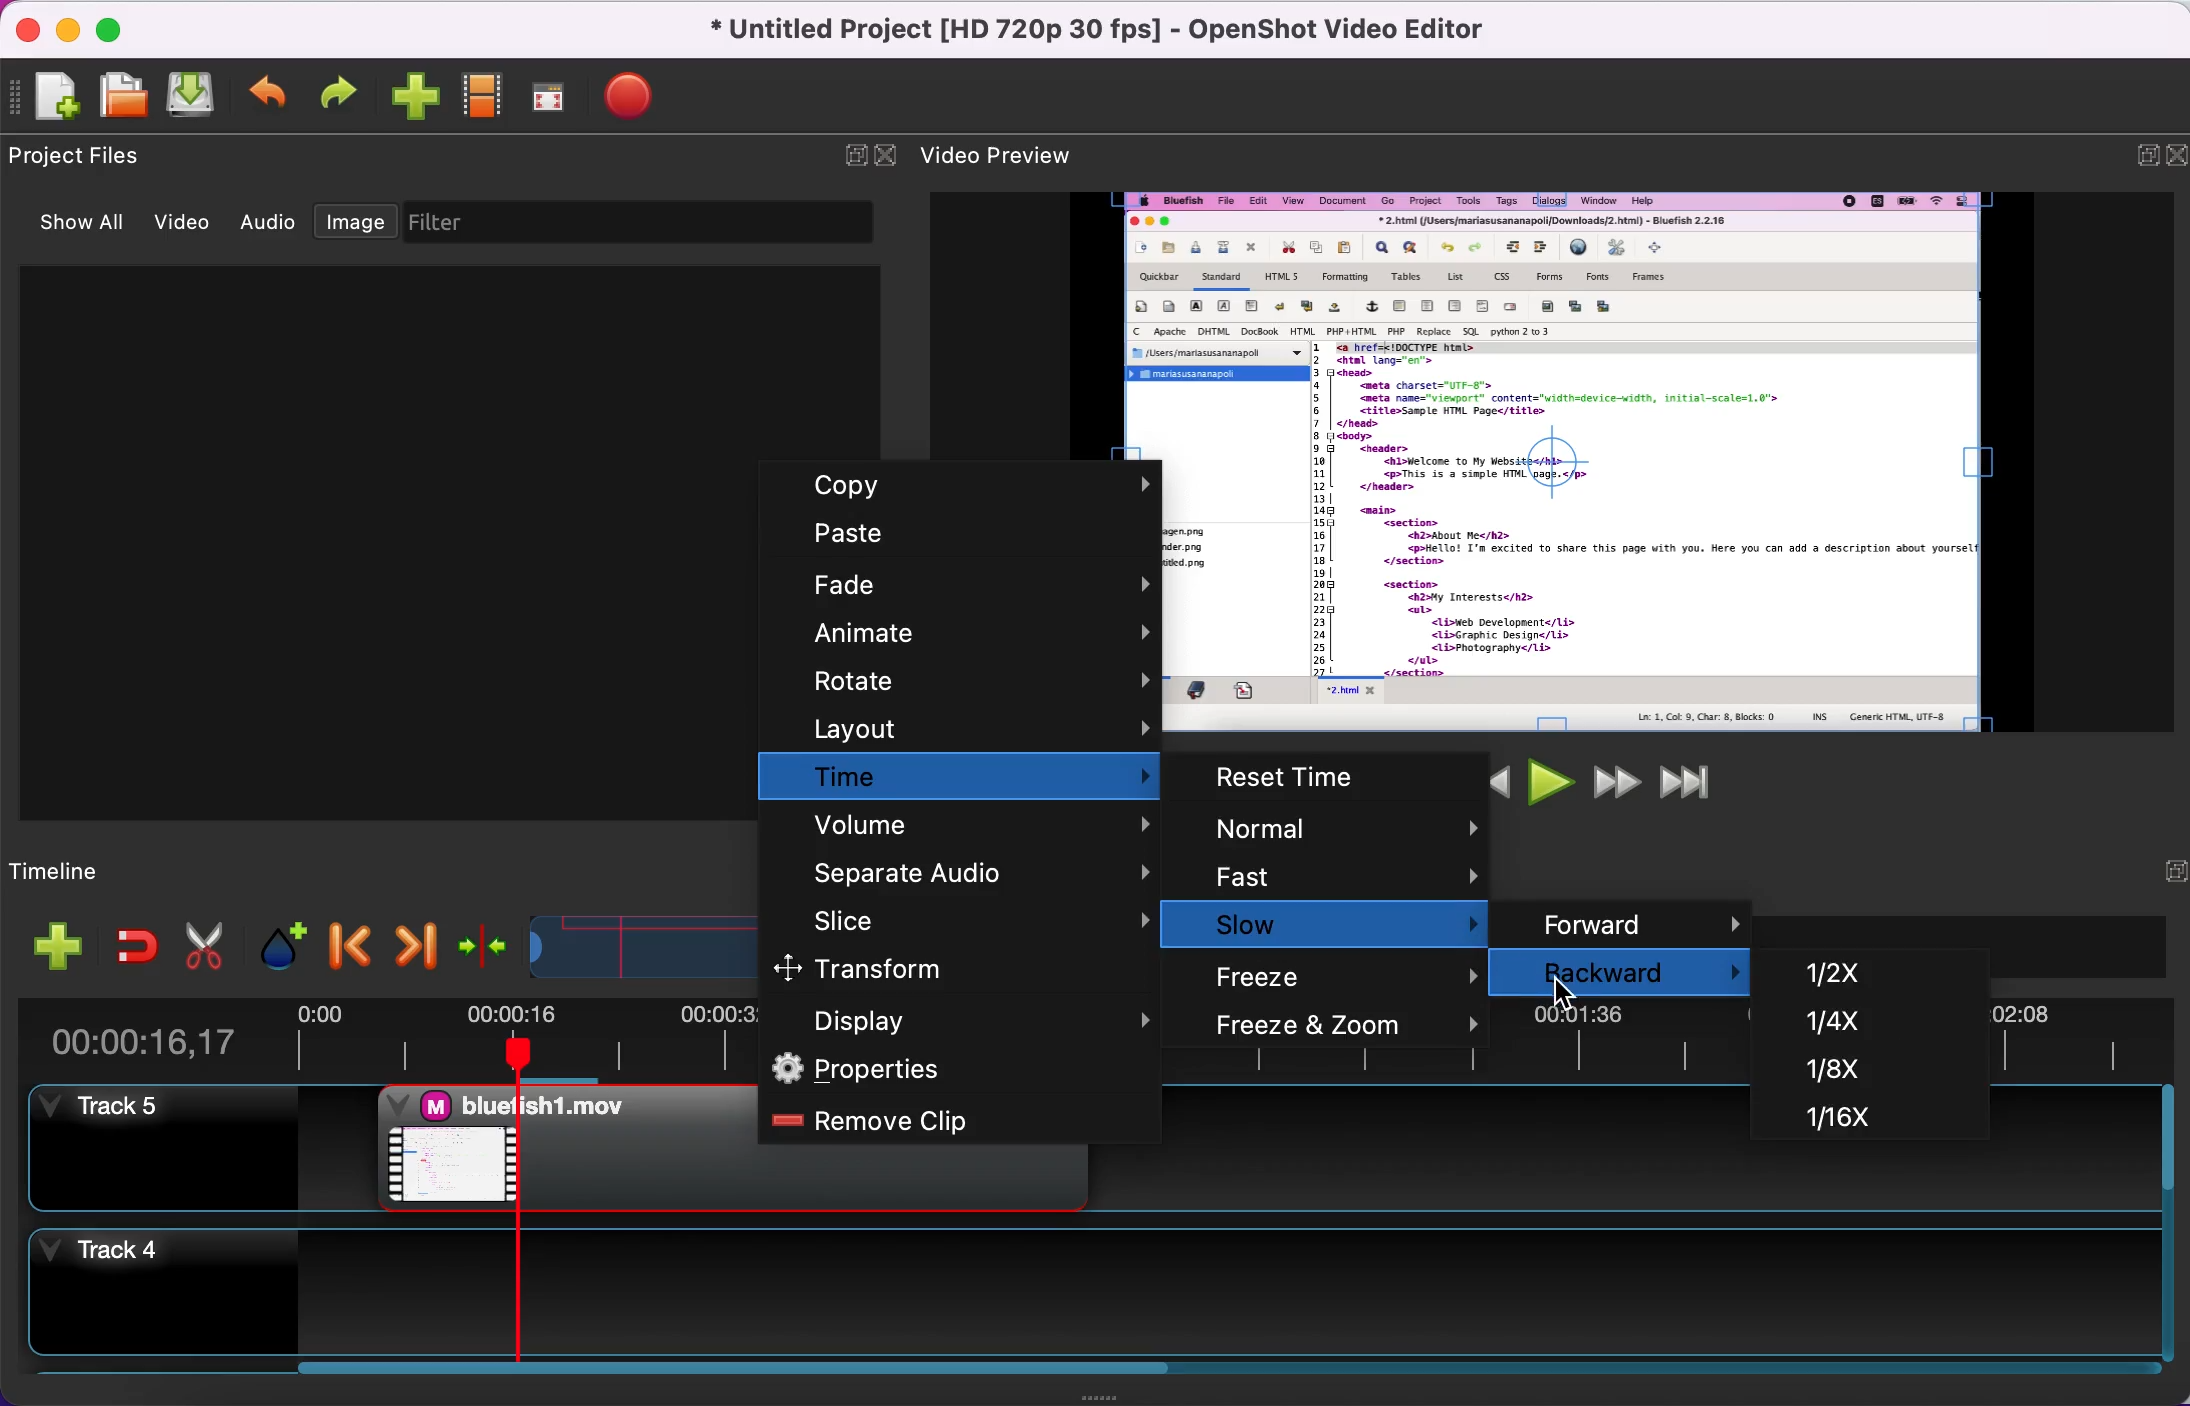 The image size is (2190, 1406). What do you see at coordinates (2172, 156) in the screenshot?
I see `close` at bounding box center [2172, 156].